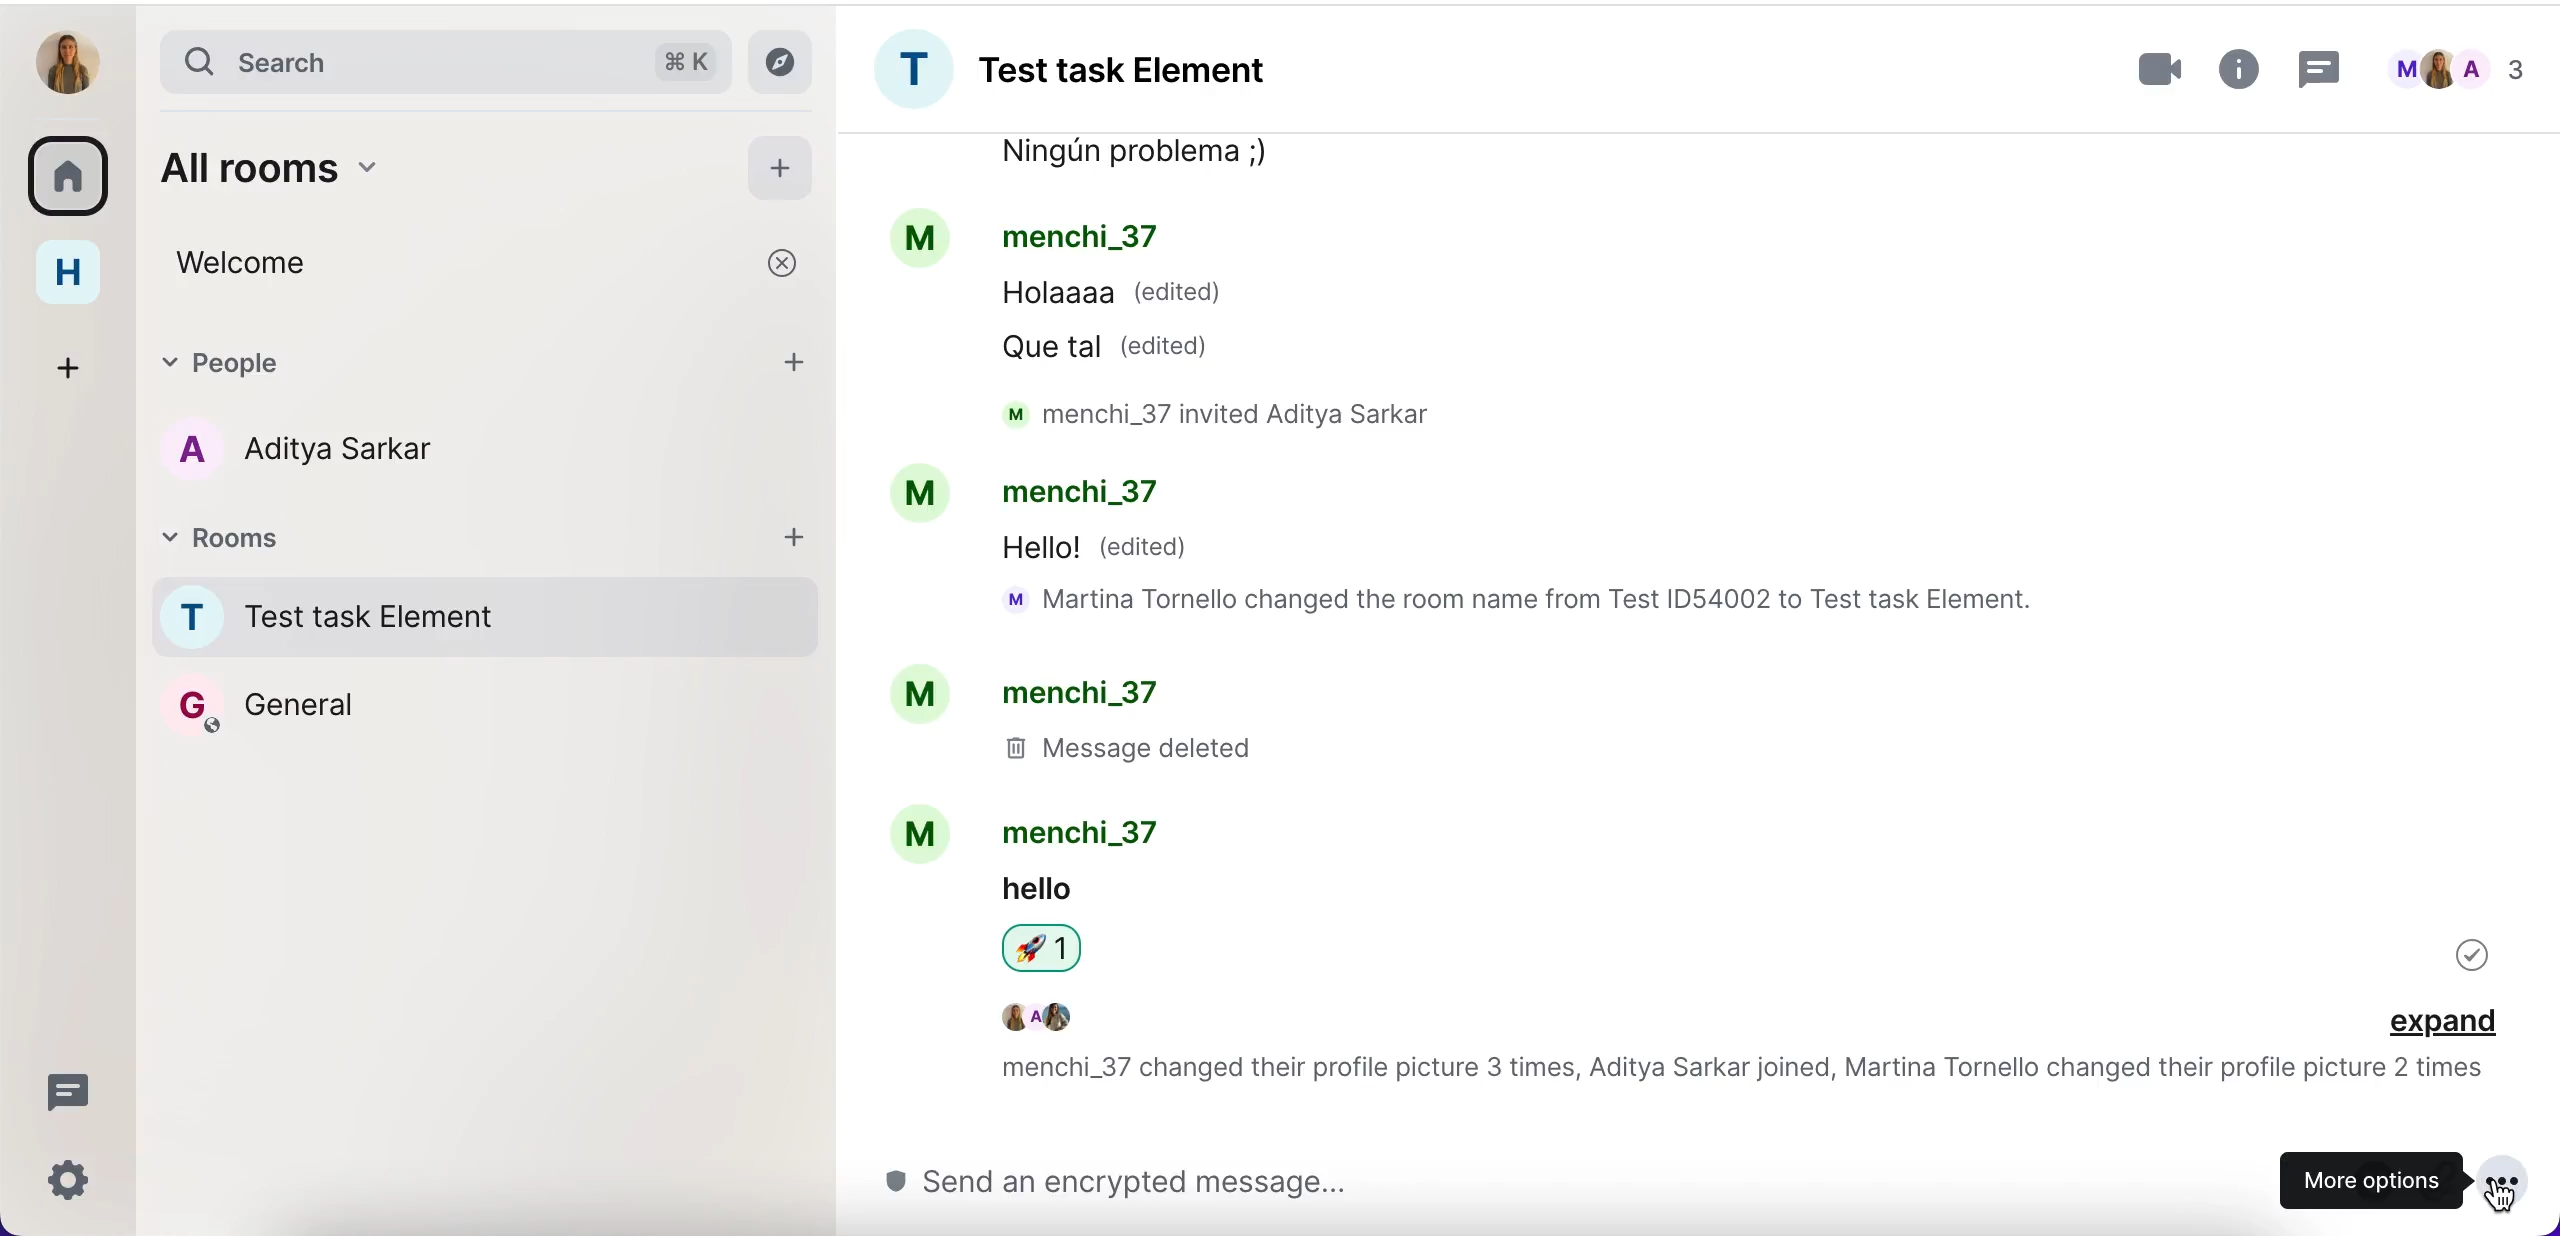 This screenshot has width=2560, height=1236. I want to click on search bar, so click(437, 58).